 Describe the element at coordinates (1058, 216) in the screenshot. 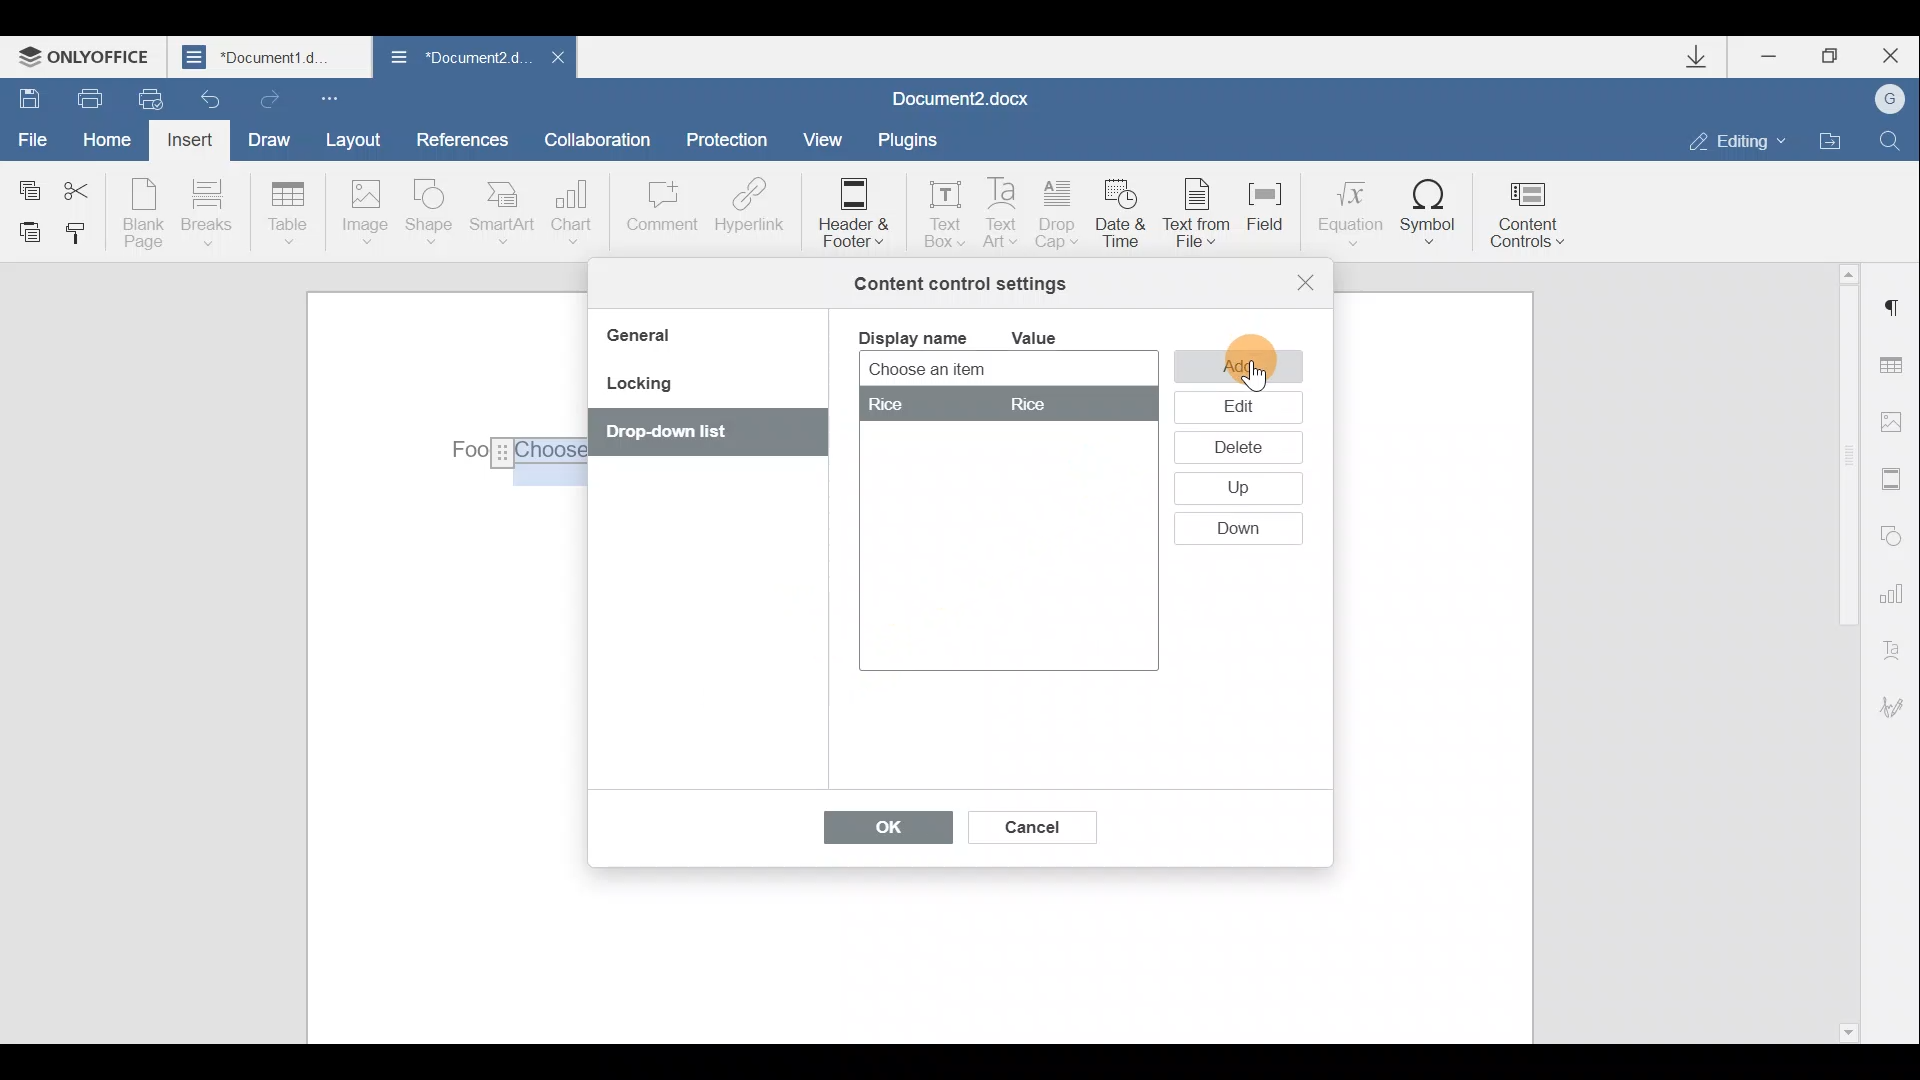

I see `Drop cap` at that location.